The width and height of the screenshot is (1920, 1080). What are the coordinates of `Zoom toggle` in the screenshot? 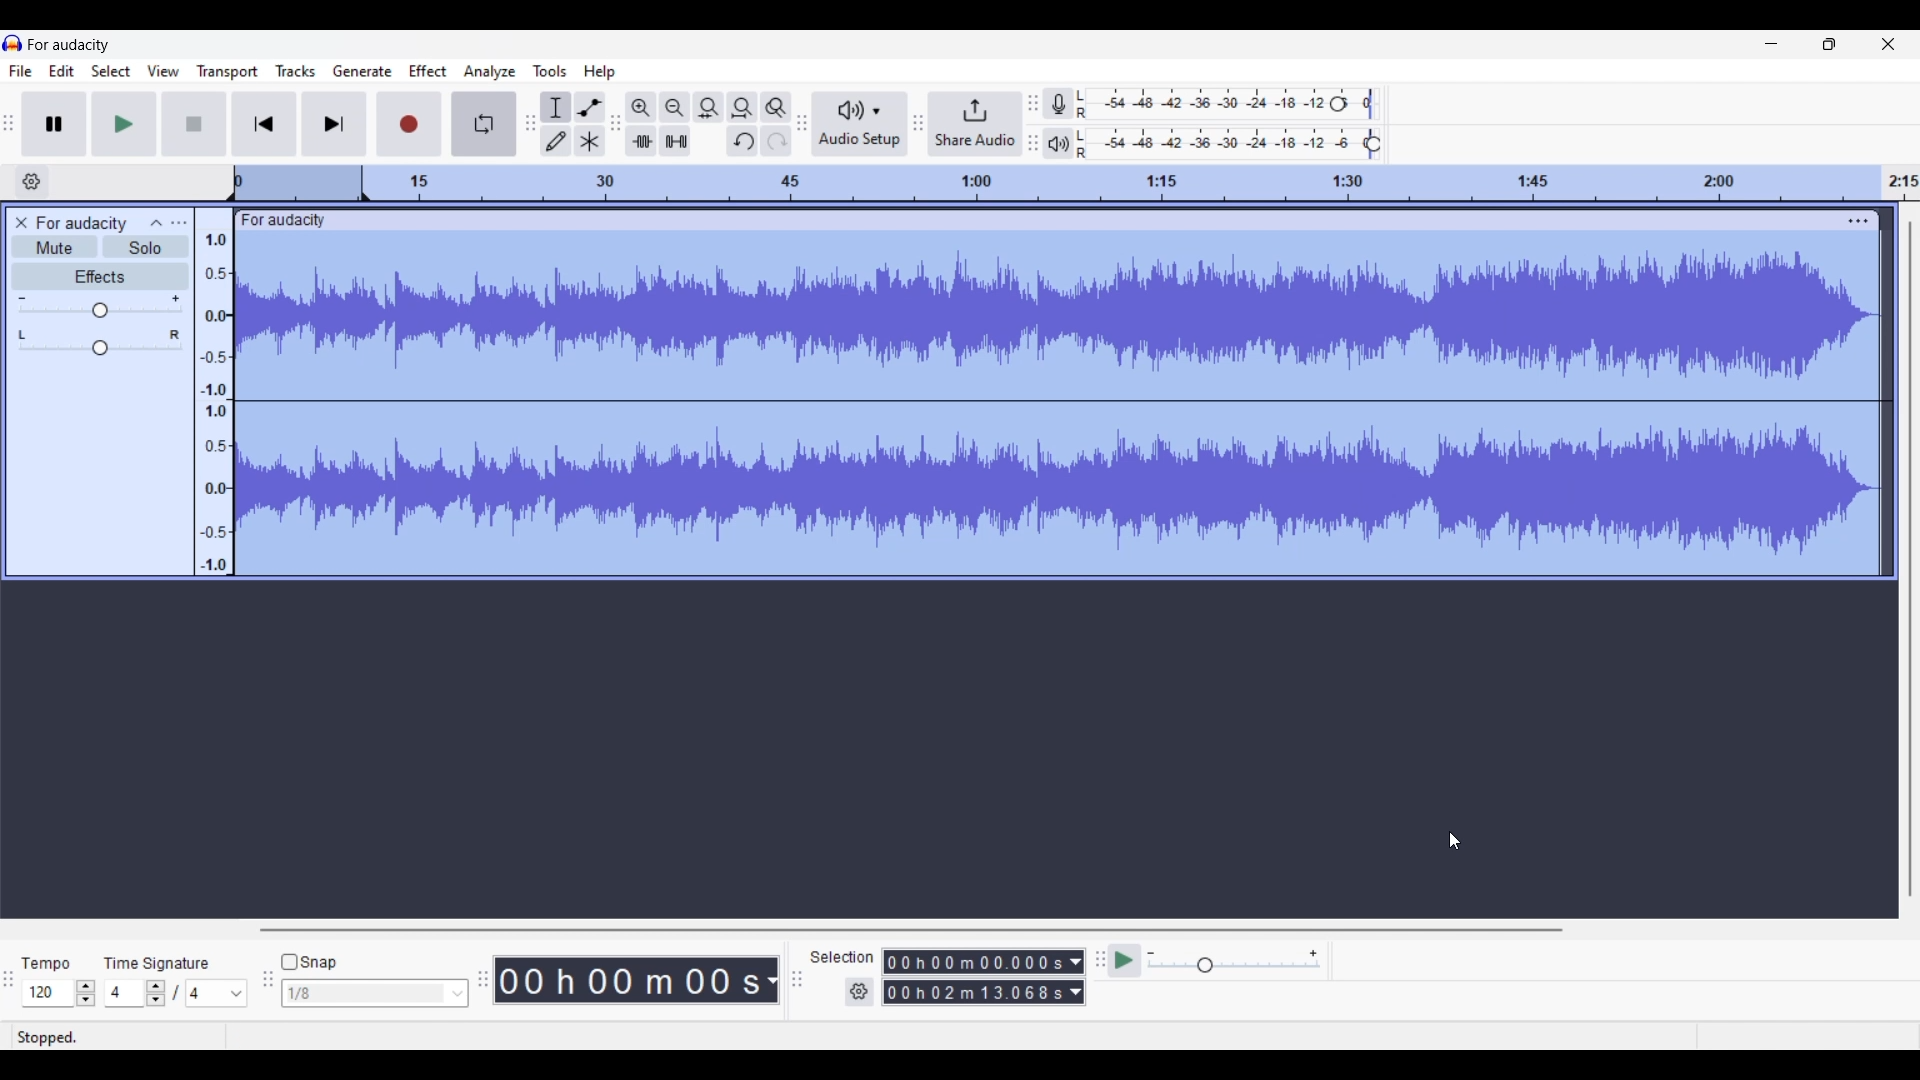 It's located at (777, 107).